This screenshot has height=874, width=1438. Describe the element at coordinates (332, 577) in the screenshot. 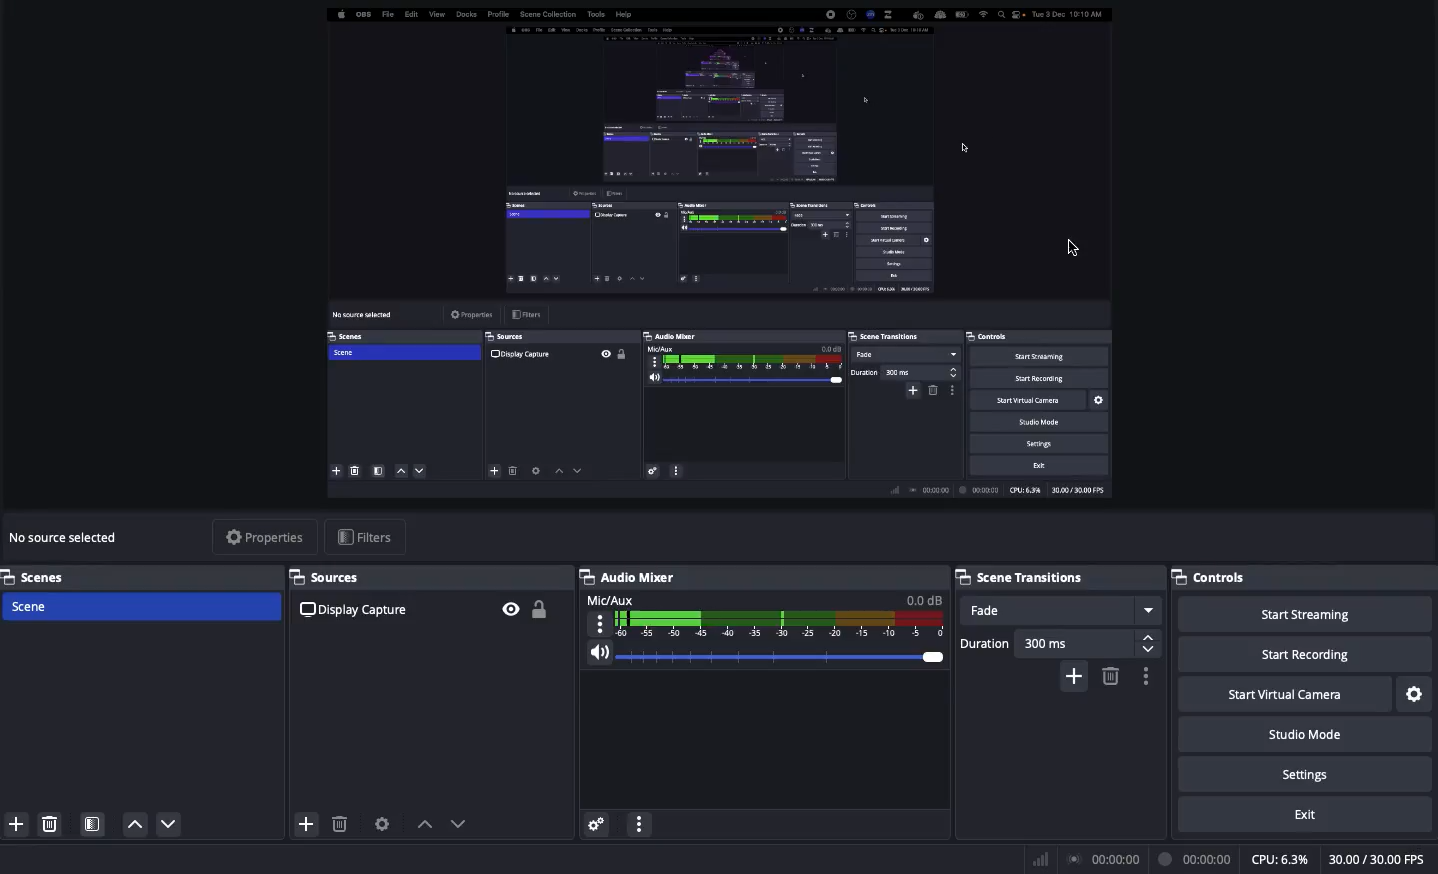

I see `Sources` at that location.